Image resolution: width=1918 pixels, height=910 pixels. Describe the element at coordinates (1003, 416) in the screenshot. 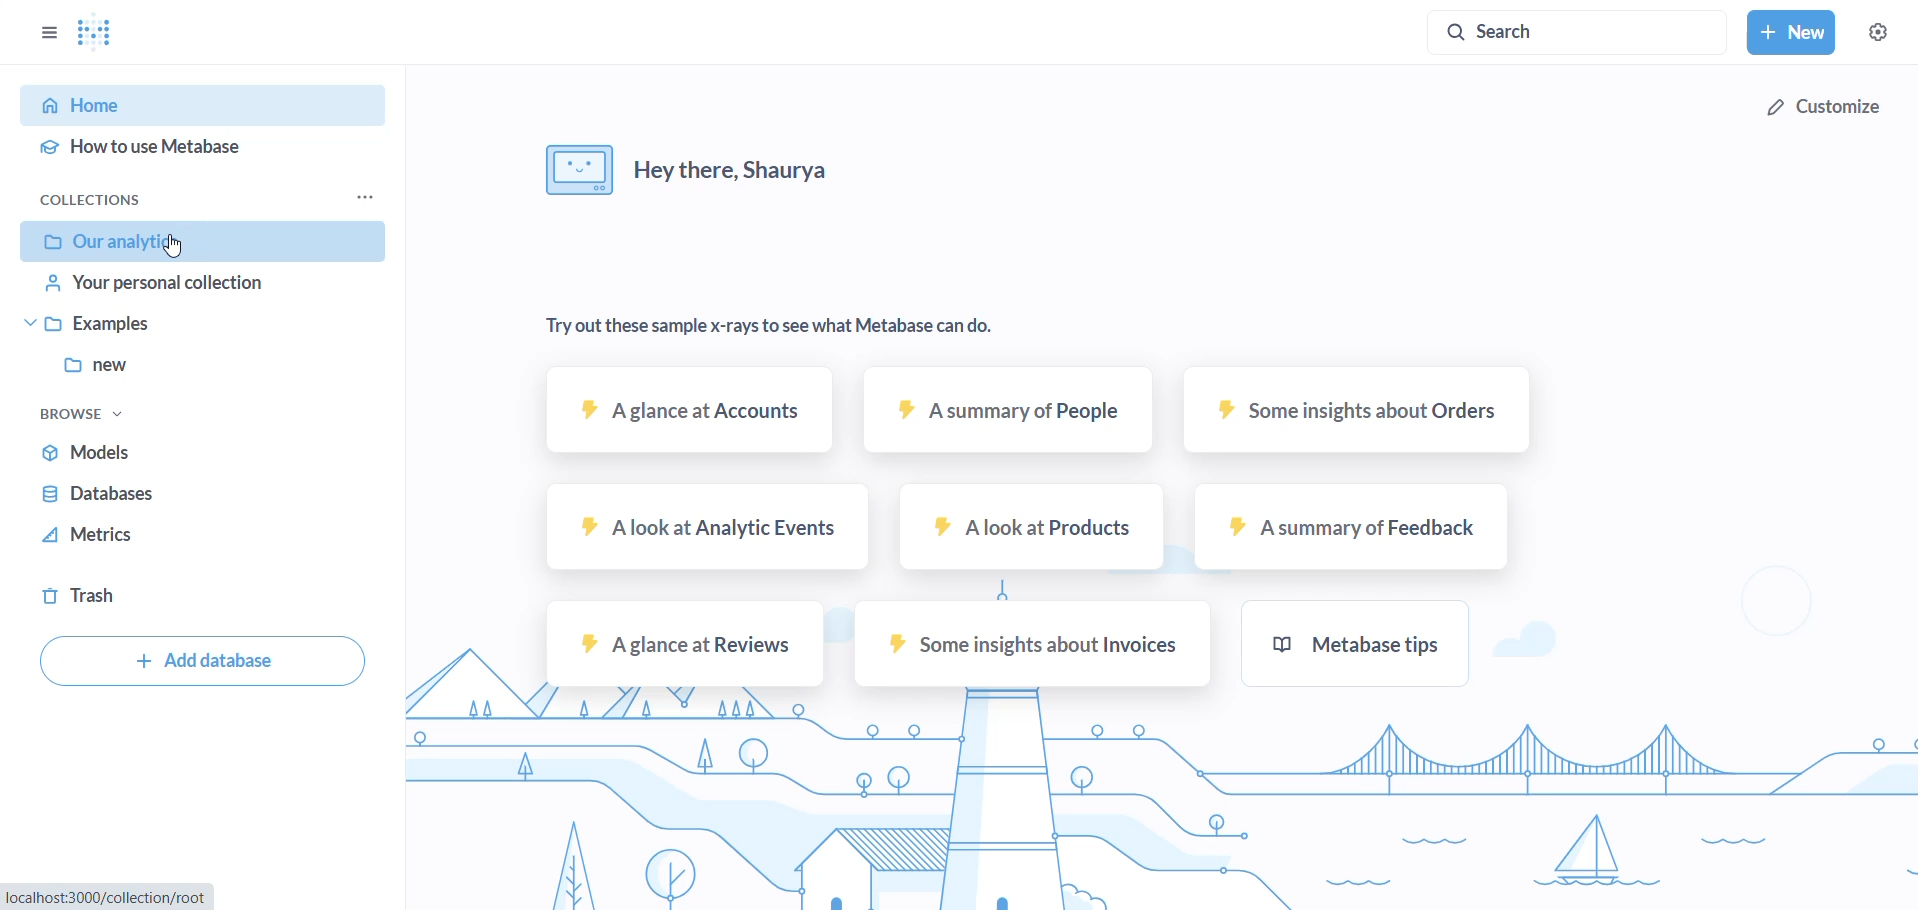

I see `A summary of people` at that location.